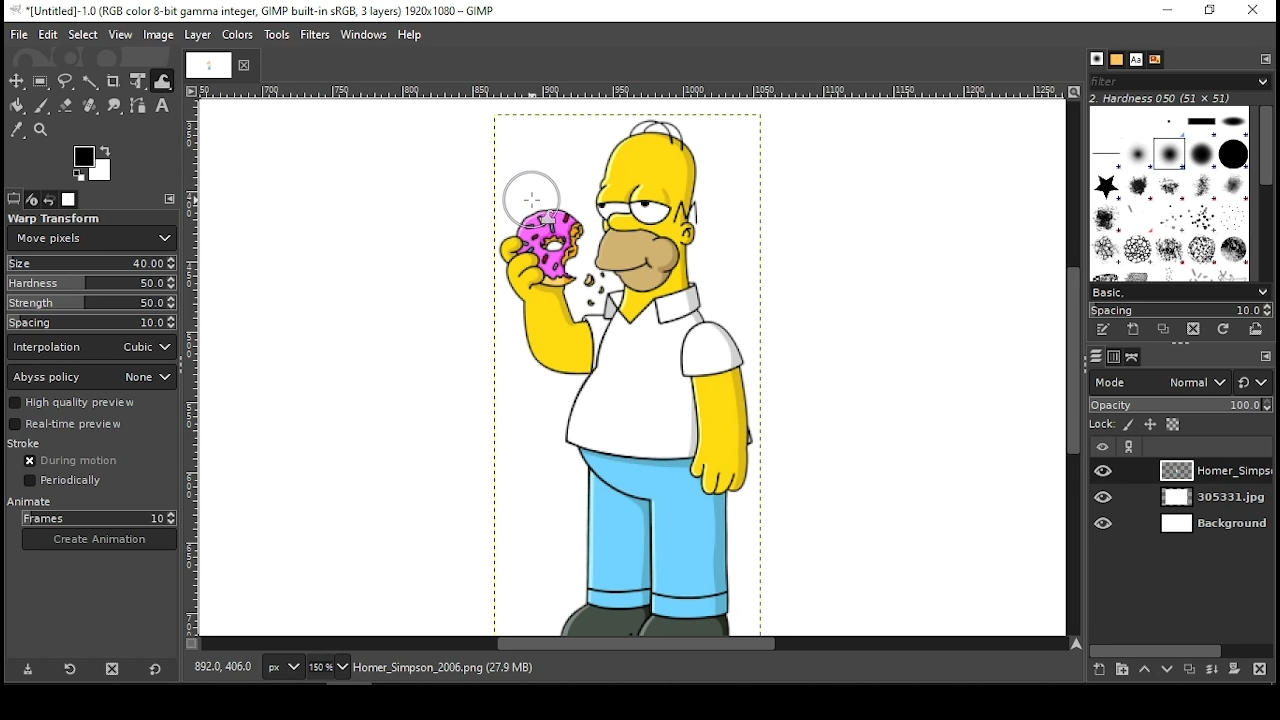 Image resolution: width=1280 pixels, height=720 pixels. Describe the element at coordinates (1103, 470) in the screenshot. I see `layer visibility on/off` at that location.